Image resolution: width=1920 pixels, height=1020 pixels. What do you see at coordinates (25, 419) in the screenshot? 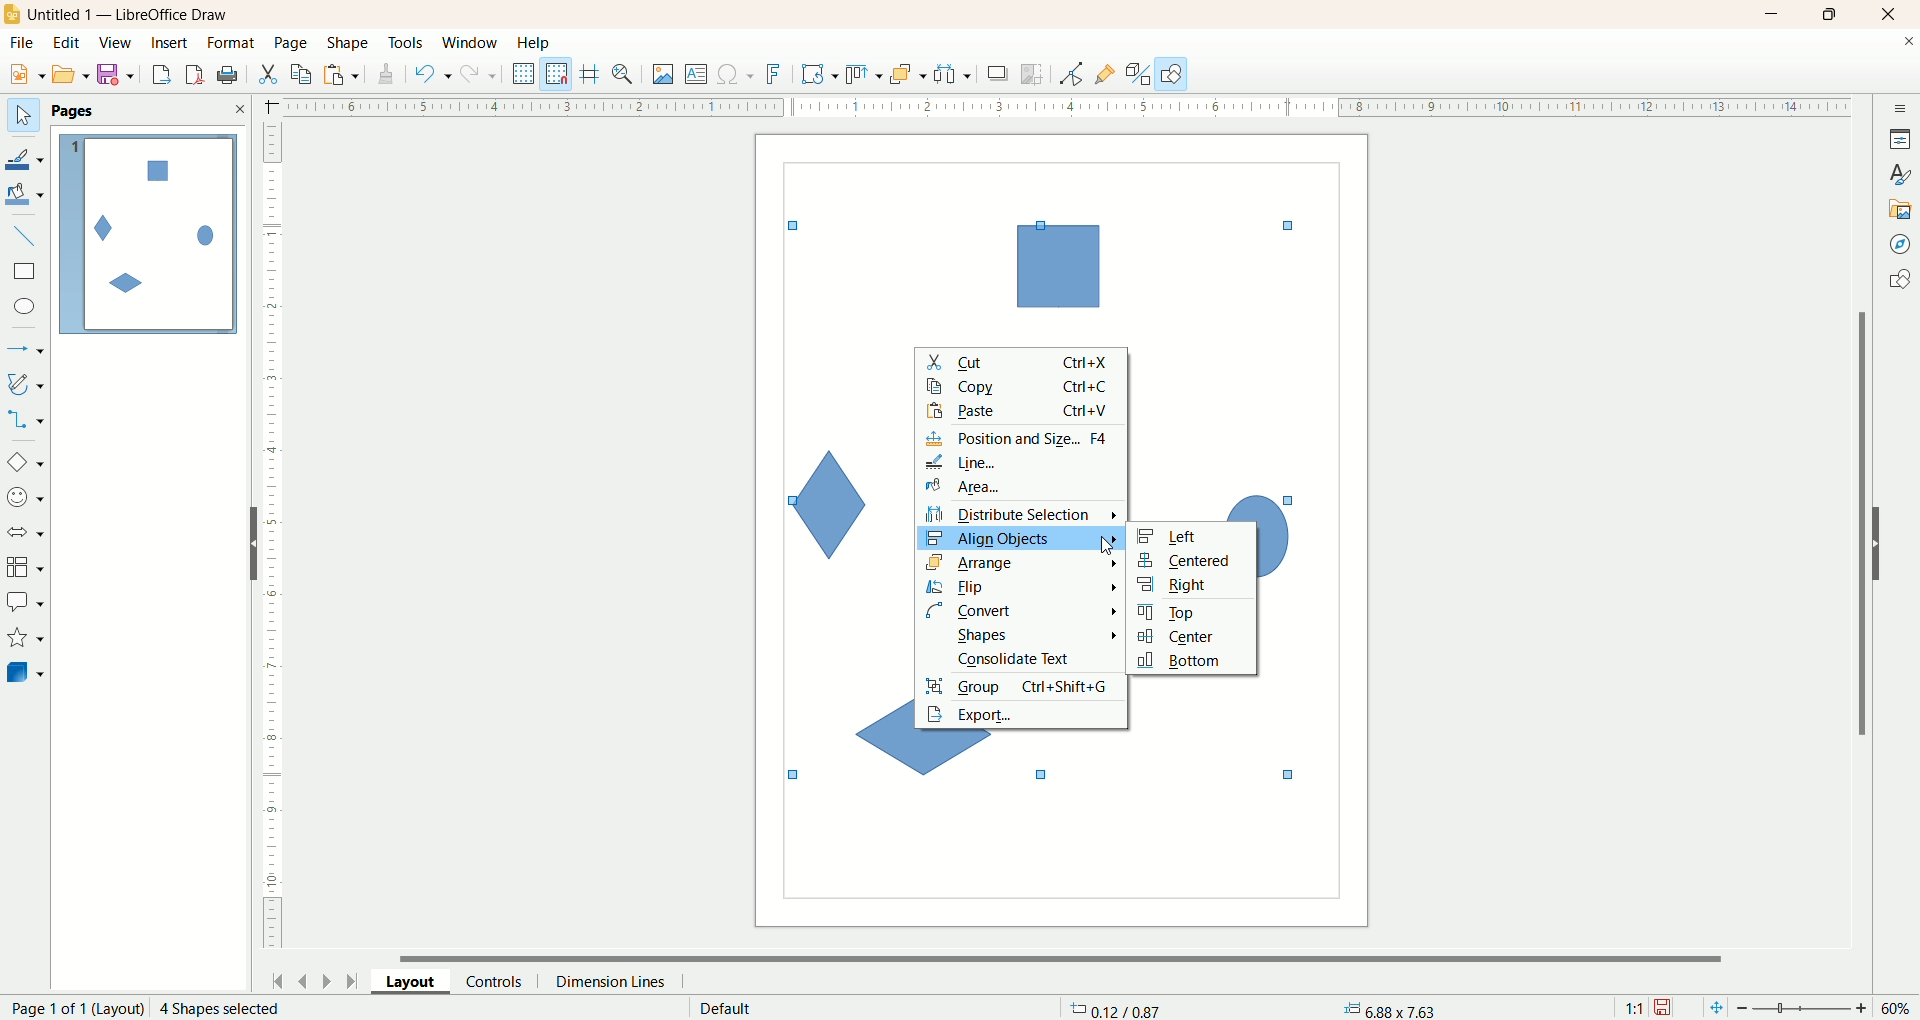
I see `connectors` at bounding box center [25, 419].